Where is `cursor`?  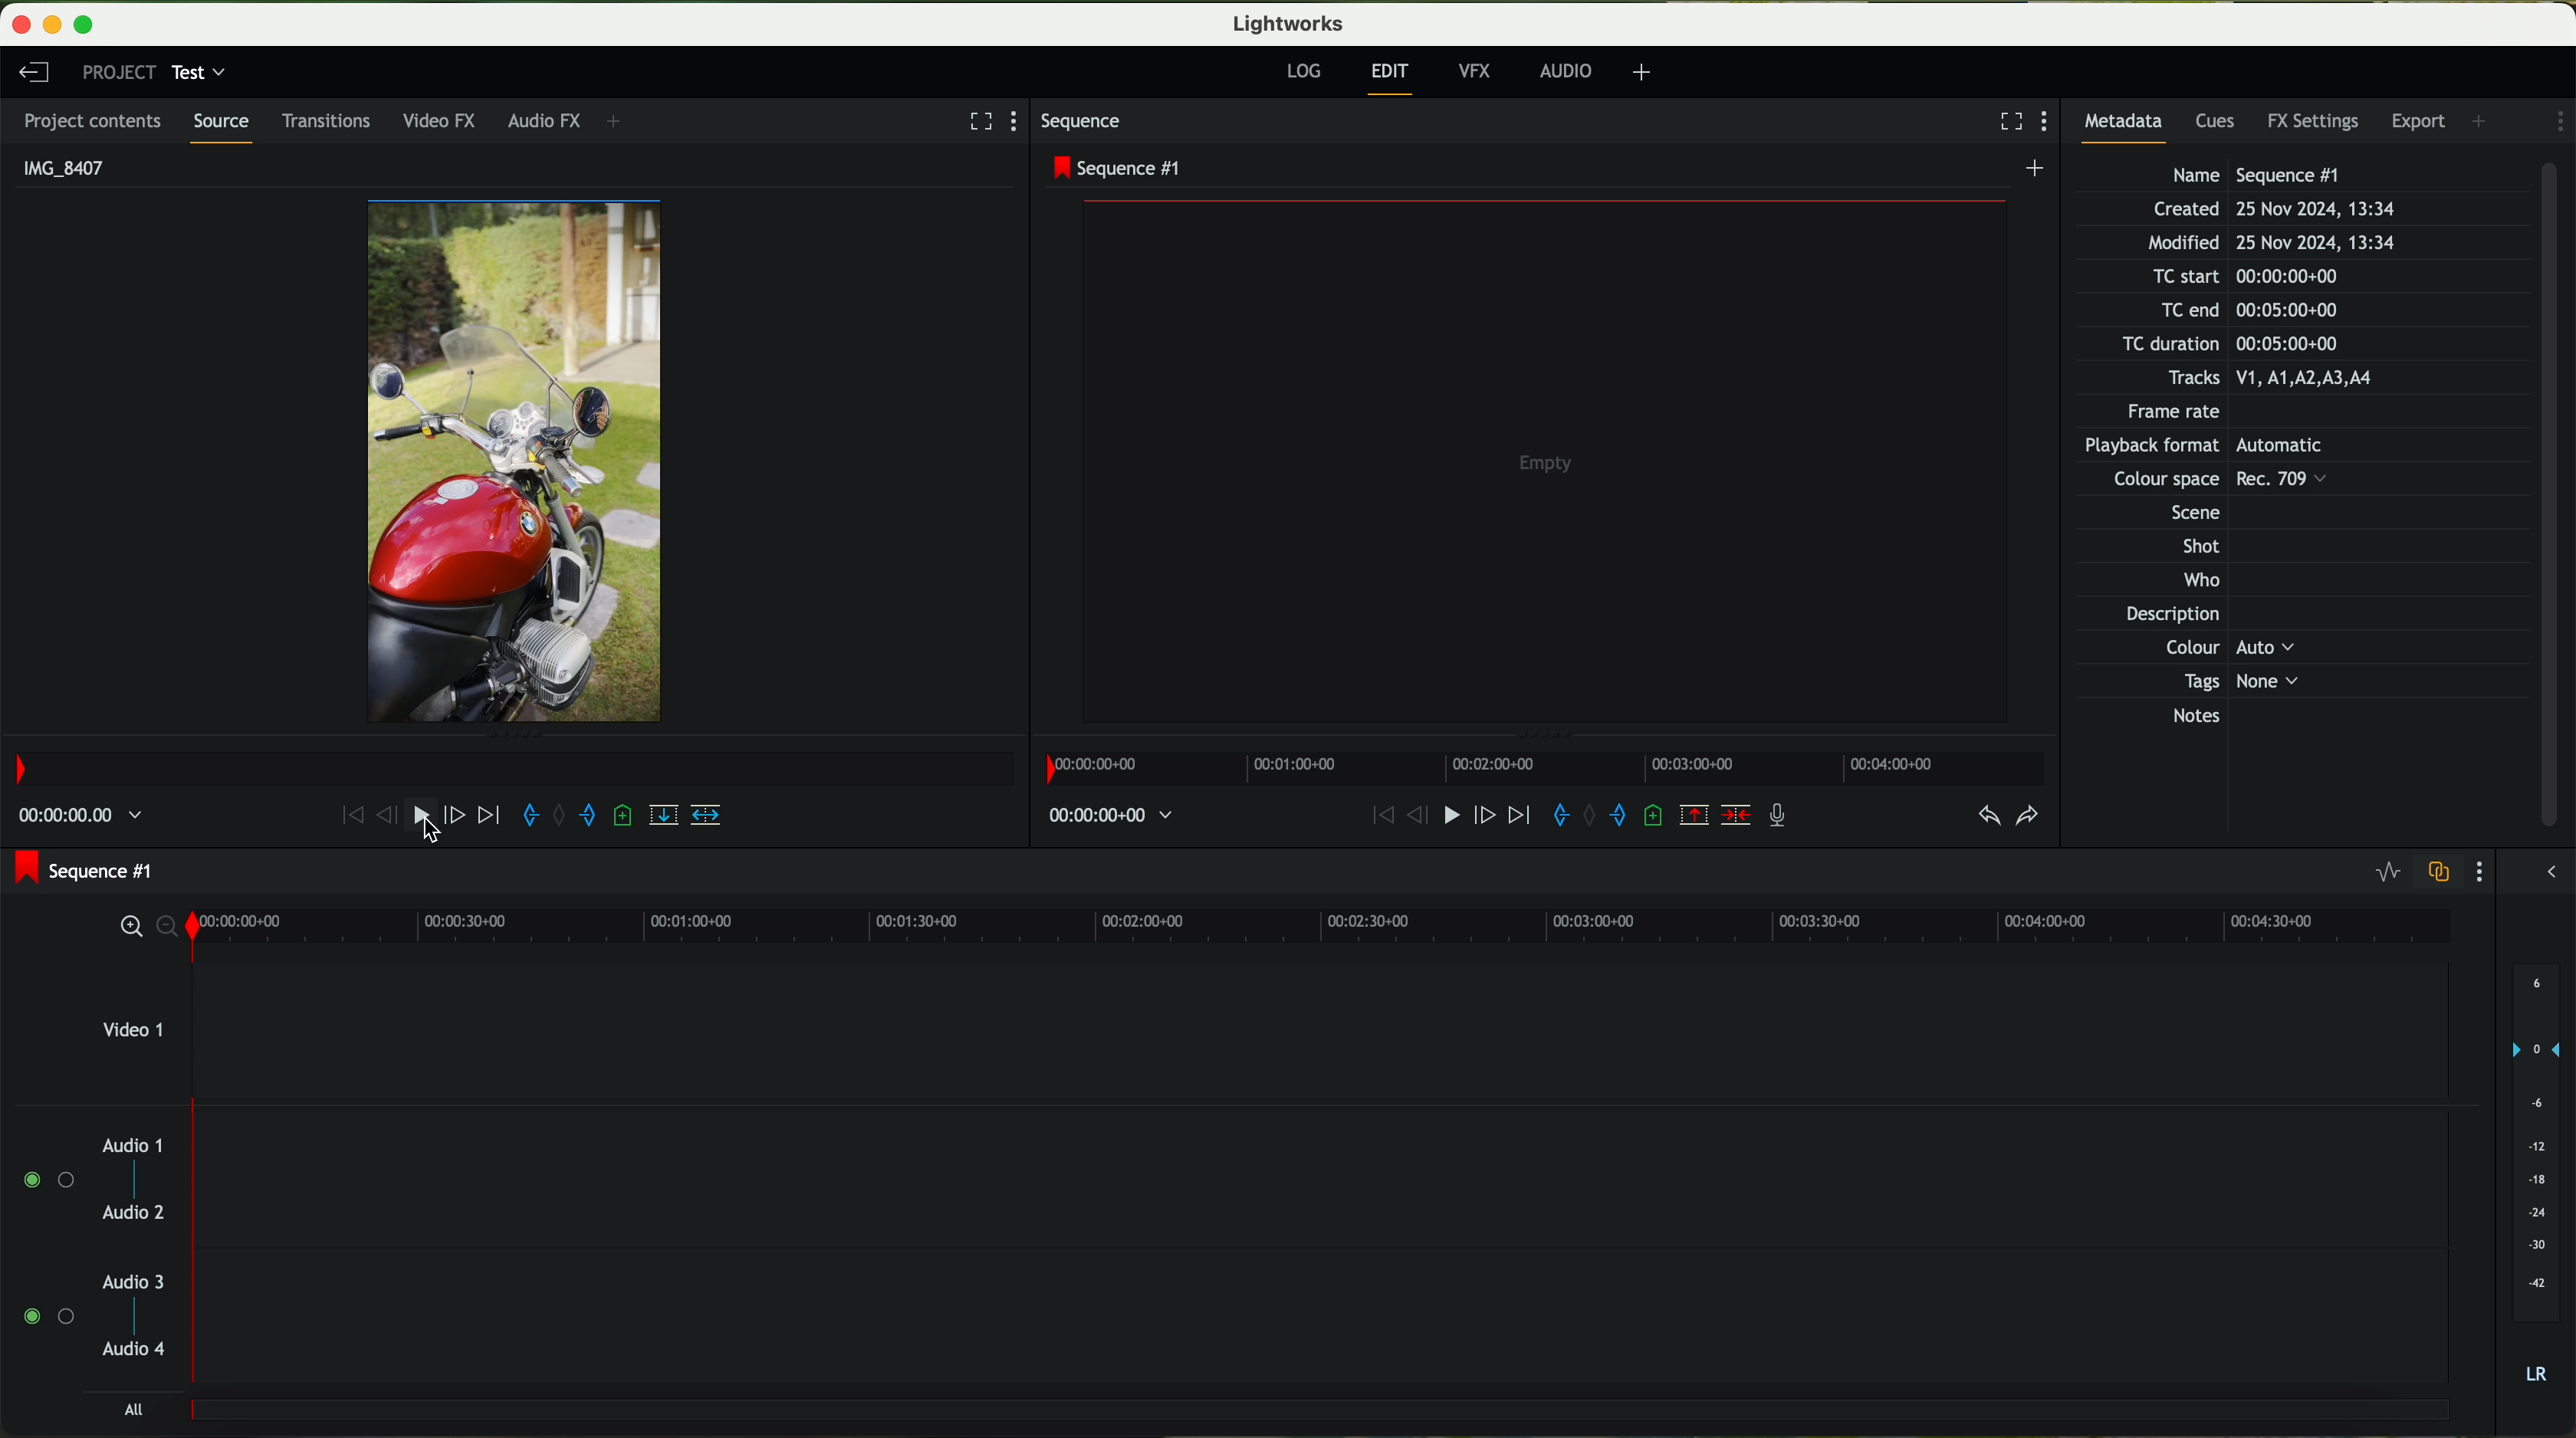
cursor is located at coordinates (845, 1679).